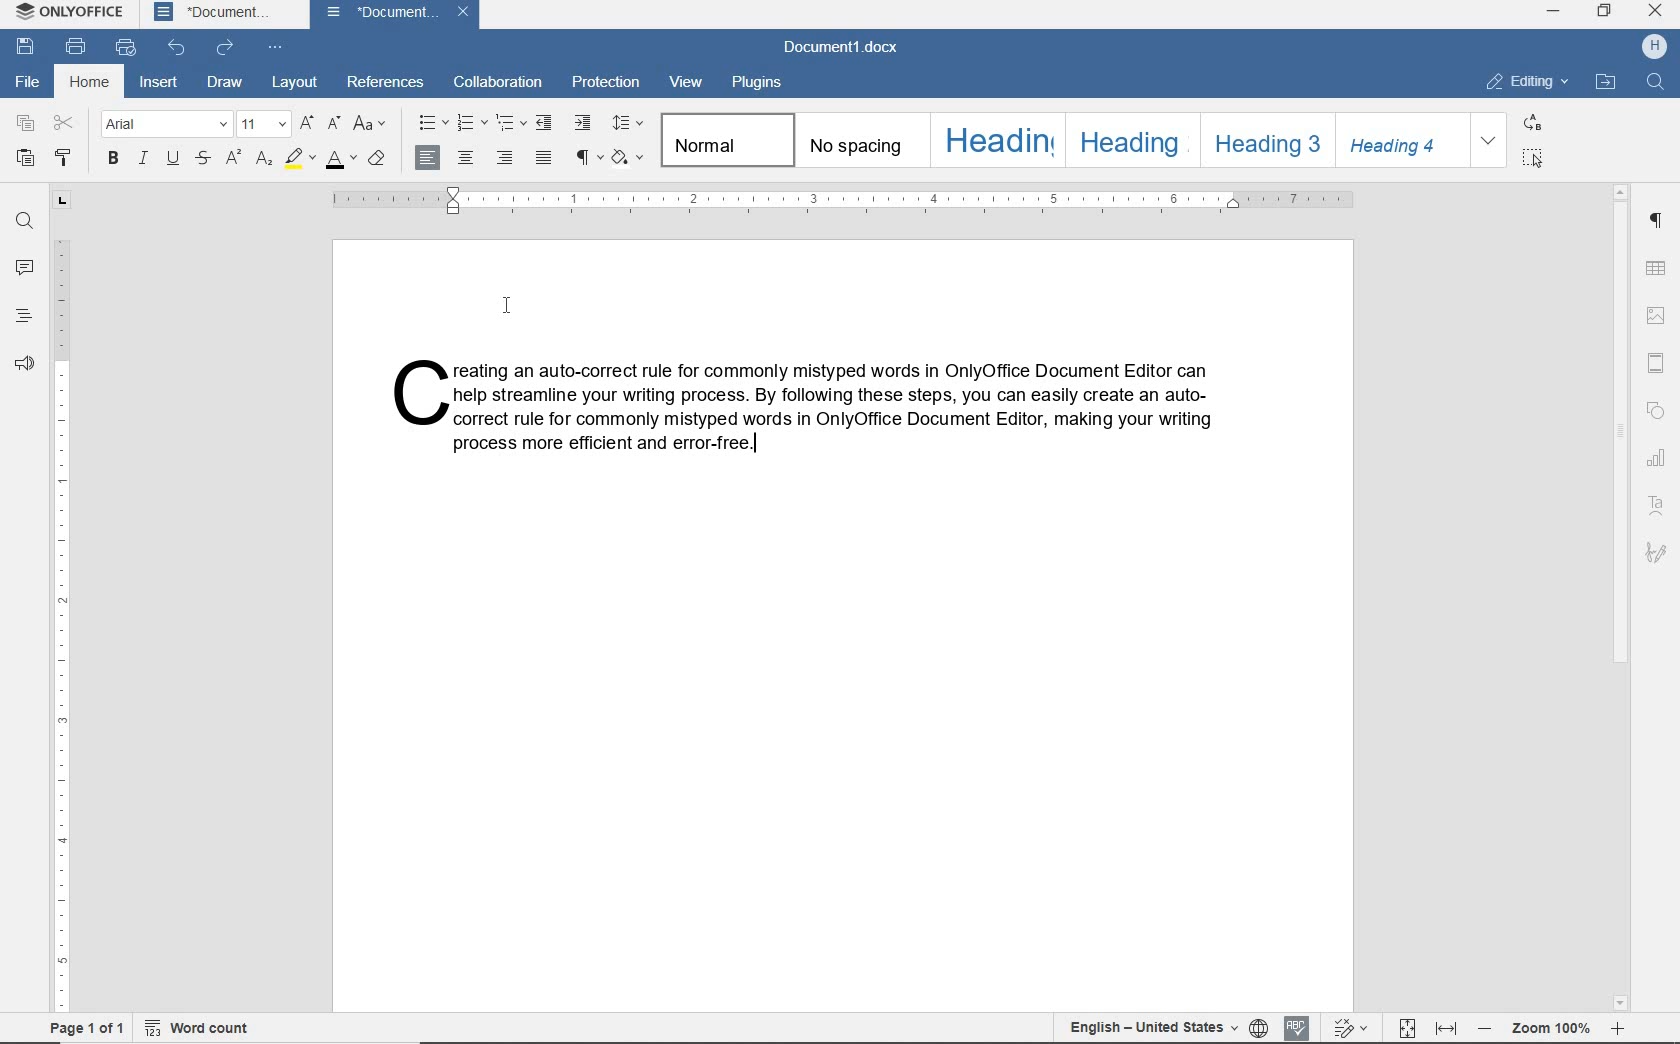 This screenshot has height=1044, width=1680. What do you see at coordinates (265, 125) in the screenshot?
I see `FONT SIZE` at bounding box center [265, 125].